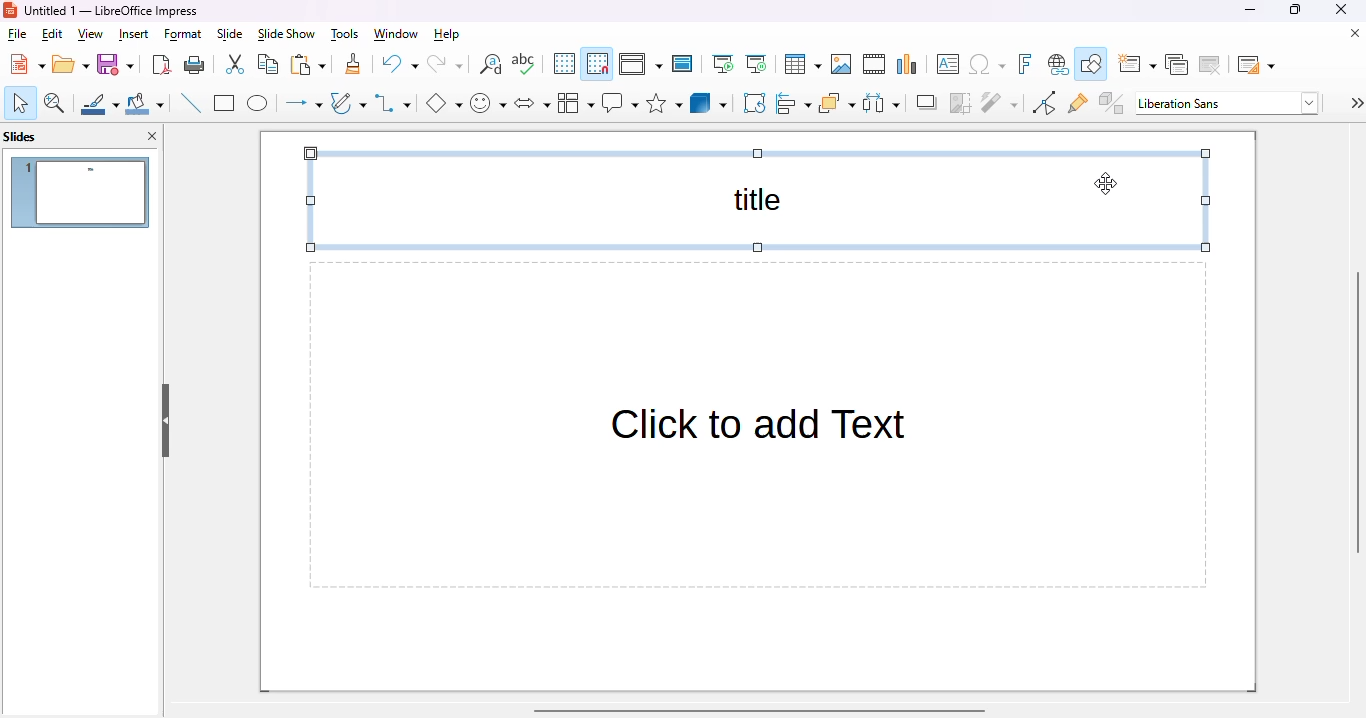 This screenshot has width=1366, height=718. I want to click on fill color, so click(145, 103).